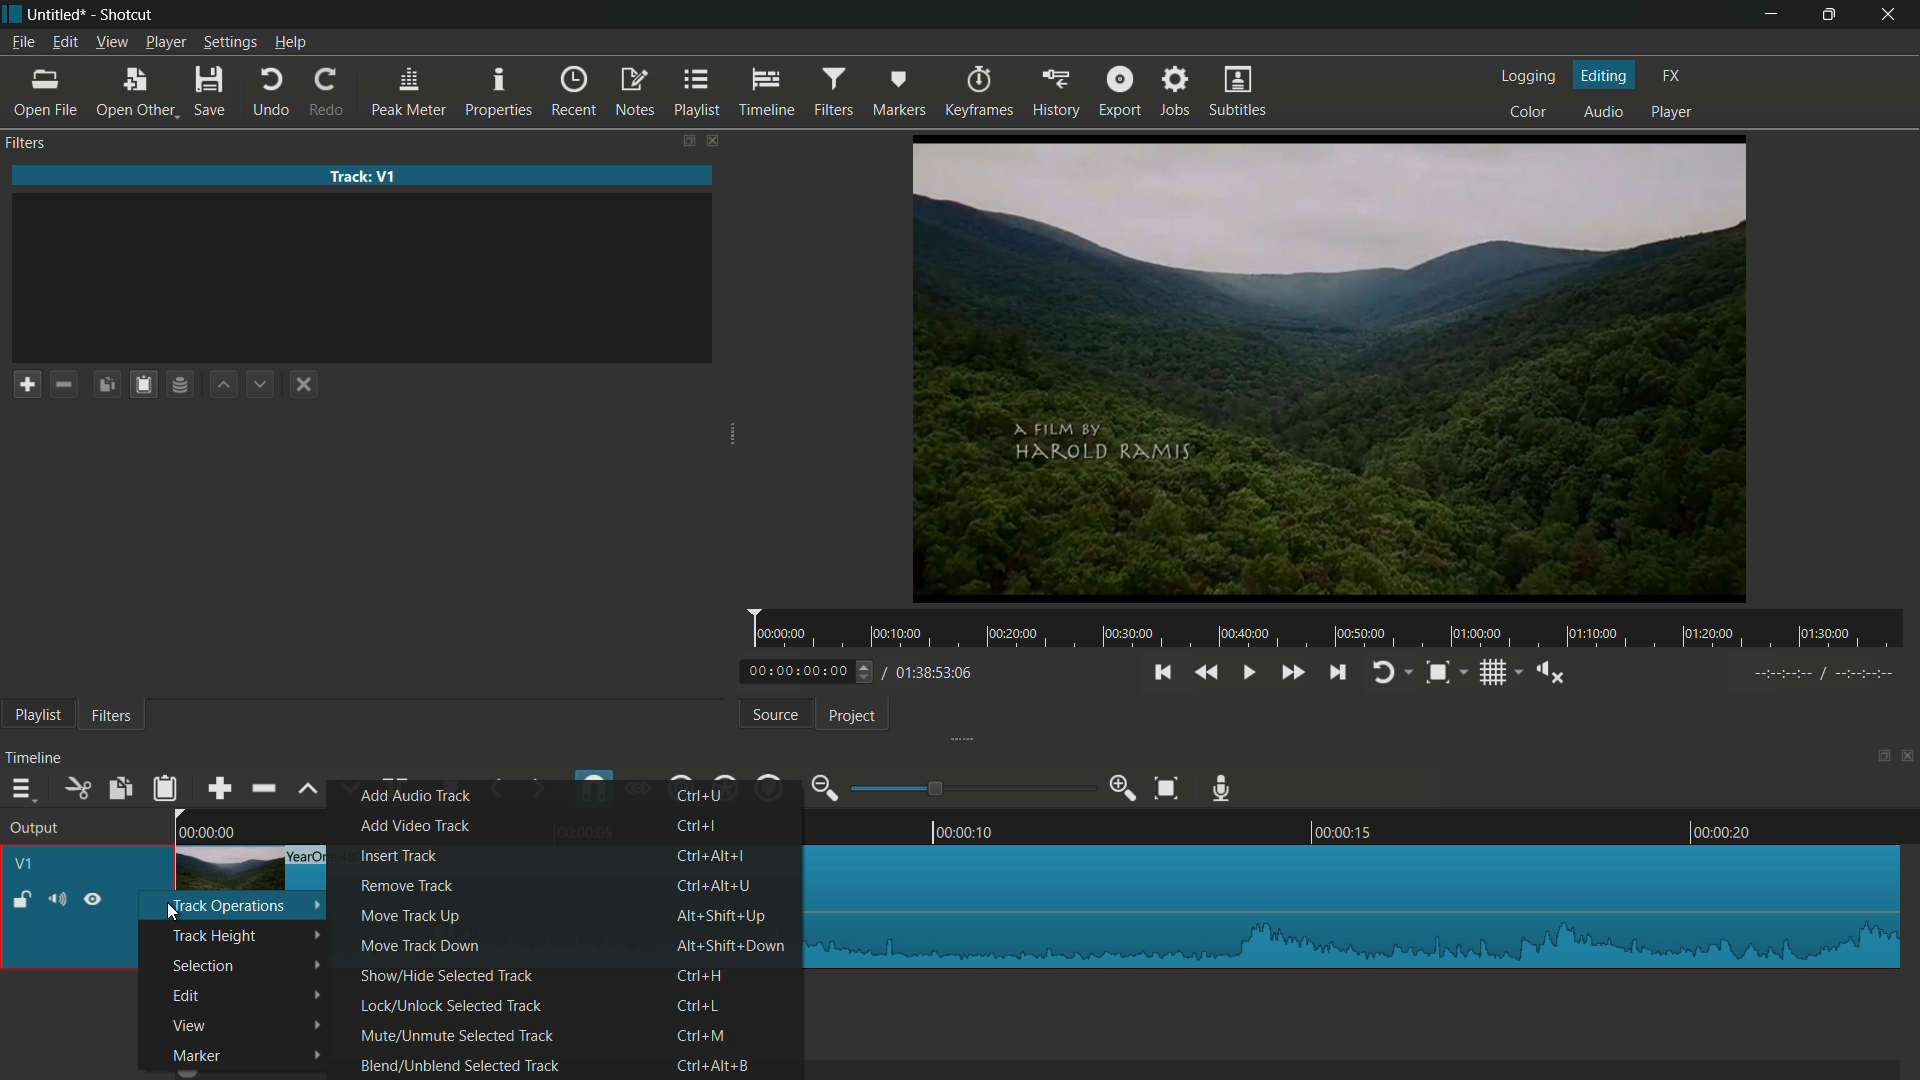 The width and height of the screenshot is (1920, 1080). What do you see at coordinates (22, 44) in the screenshot?
I see `file menu` at bounding box center [22, 44].